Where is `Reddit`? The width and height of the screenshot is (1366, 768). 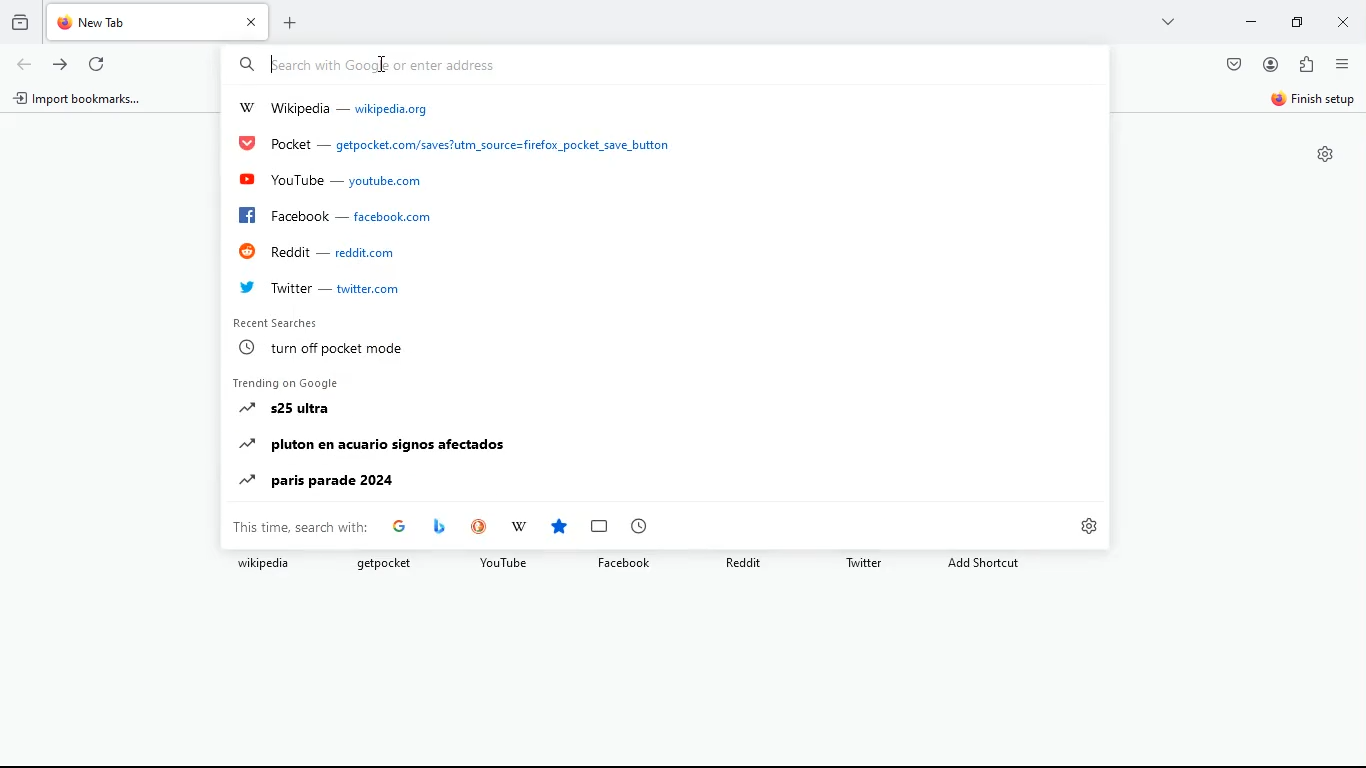 Reddit is located at coordinates (745, 563).